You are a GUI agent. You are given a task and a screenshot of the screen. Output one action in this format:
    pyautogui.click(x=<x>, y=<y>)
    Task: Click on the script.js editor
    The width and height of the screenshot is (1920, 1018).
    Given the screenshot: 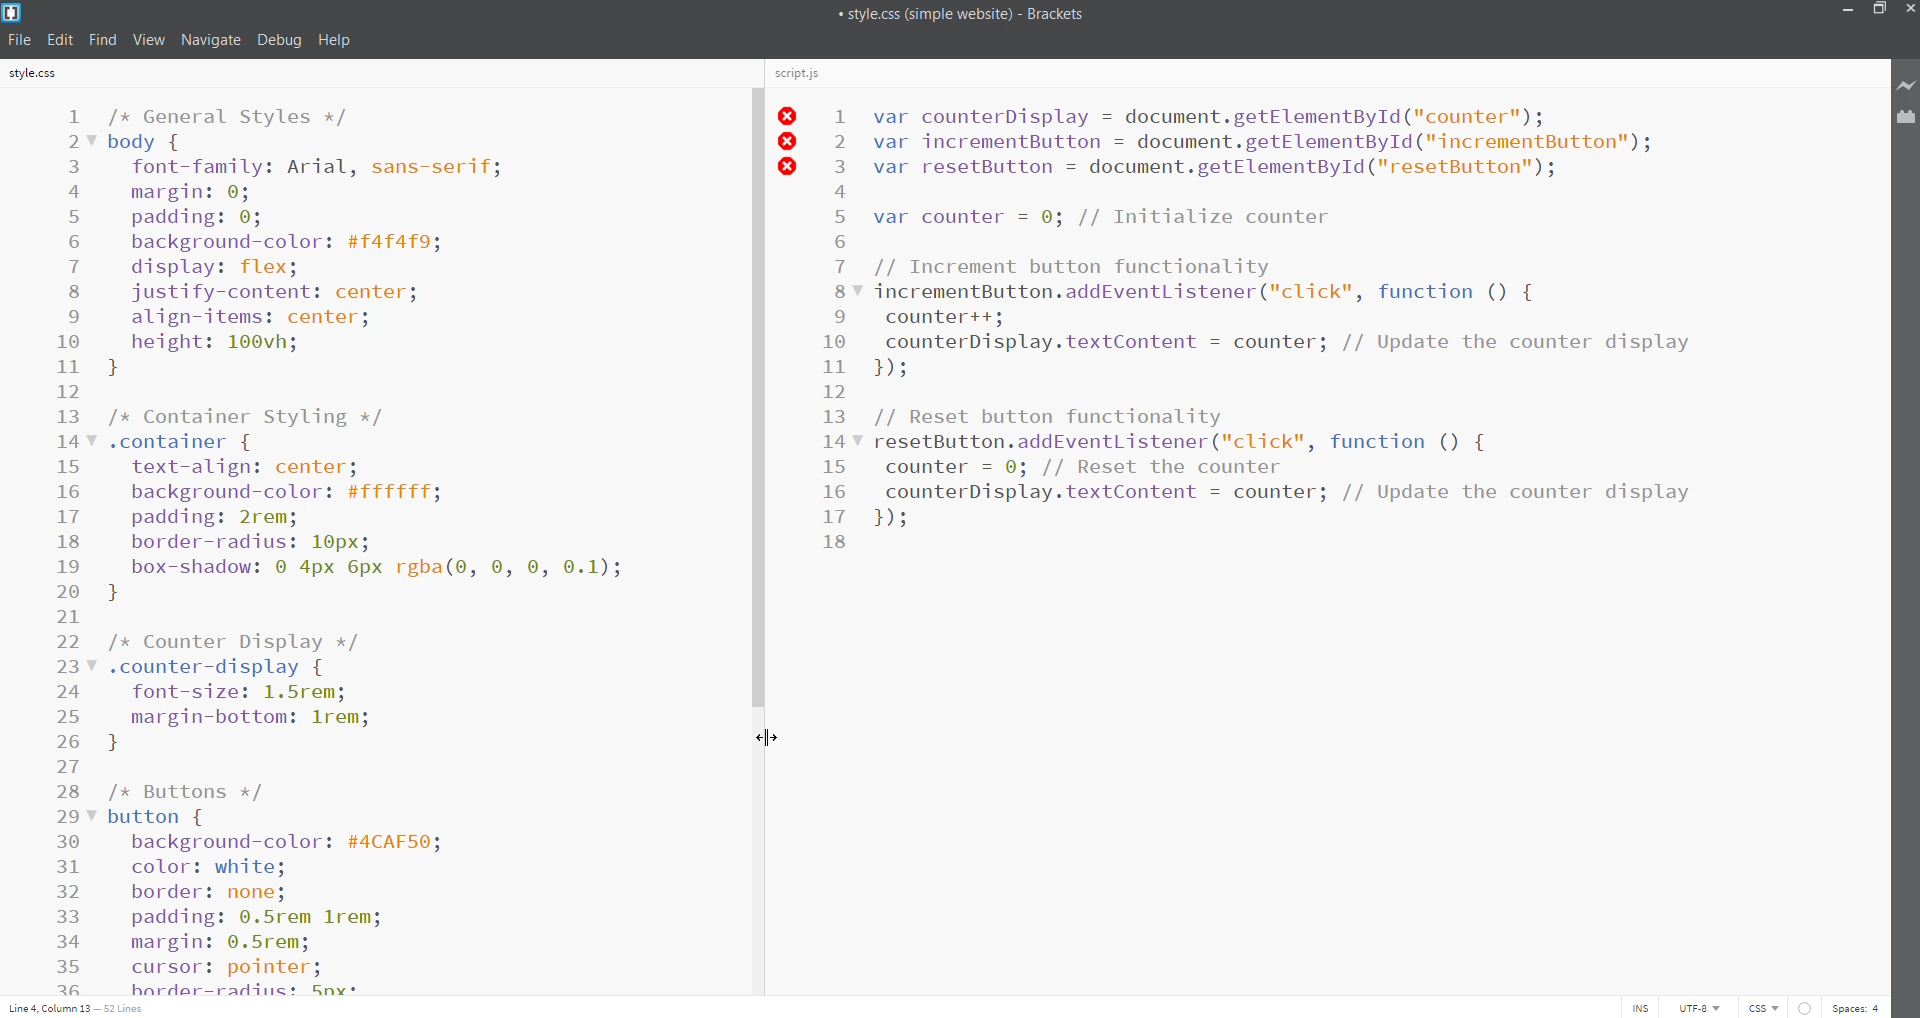 What is the action you would take?
    pyautogui.click(x=1360, y=544)
    